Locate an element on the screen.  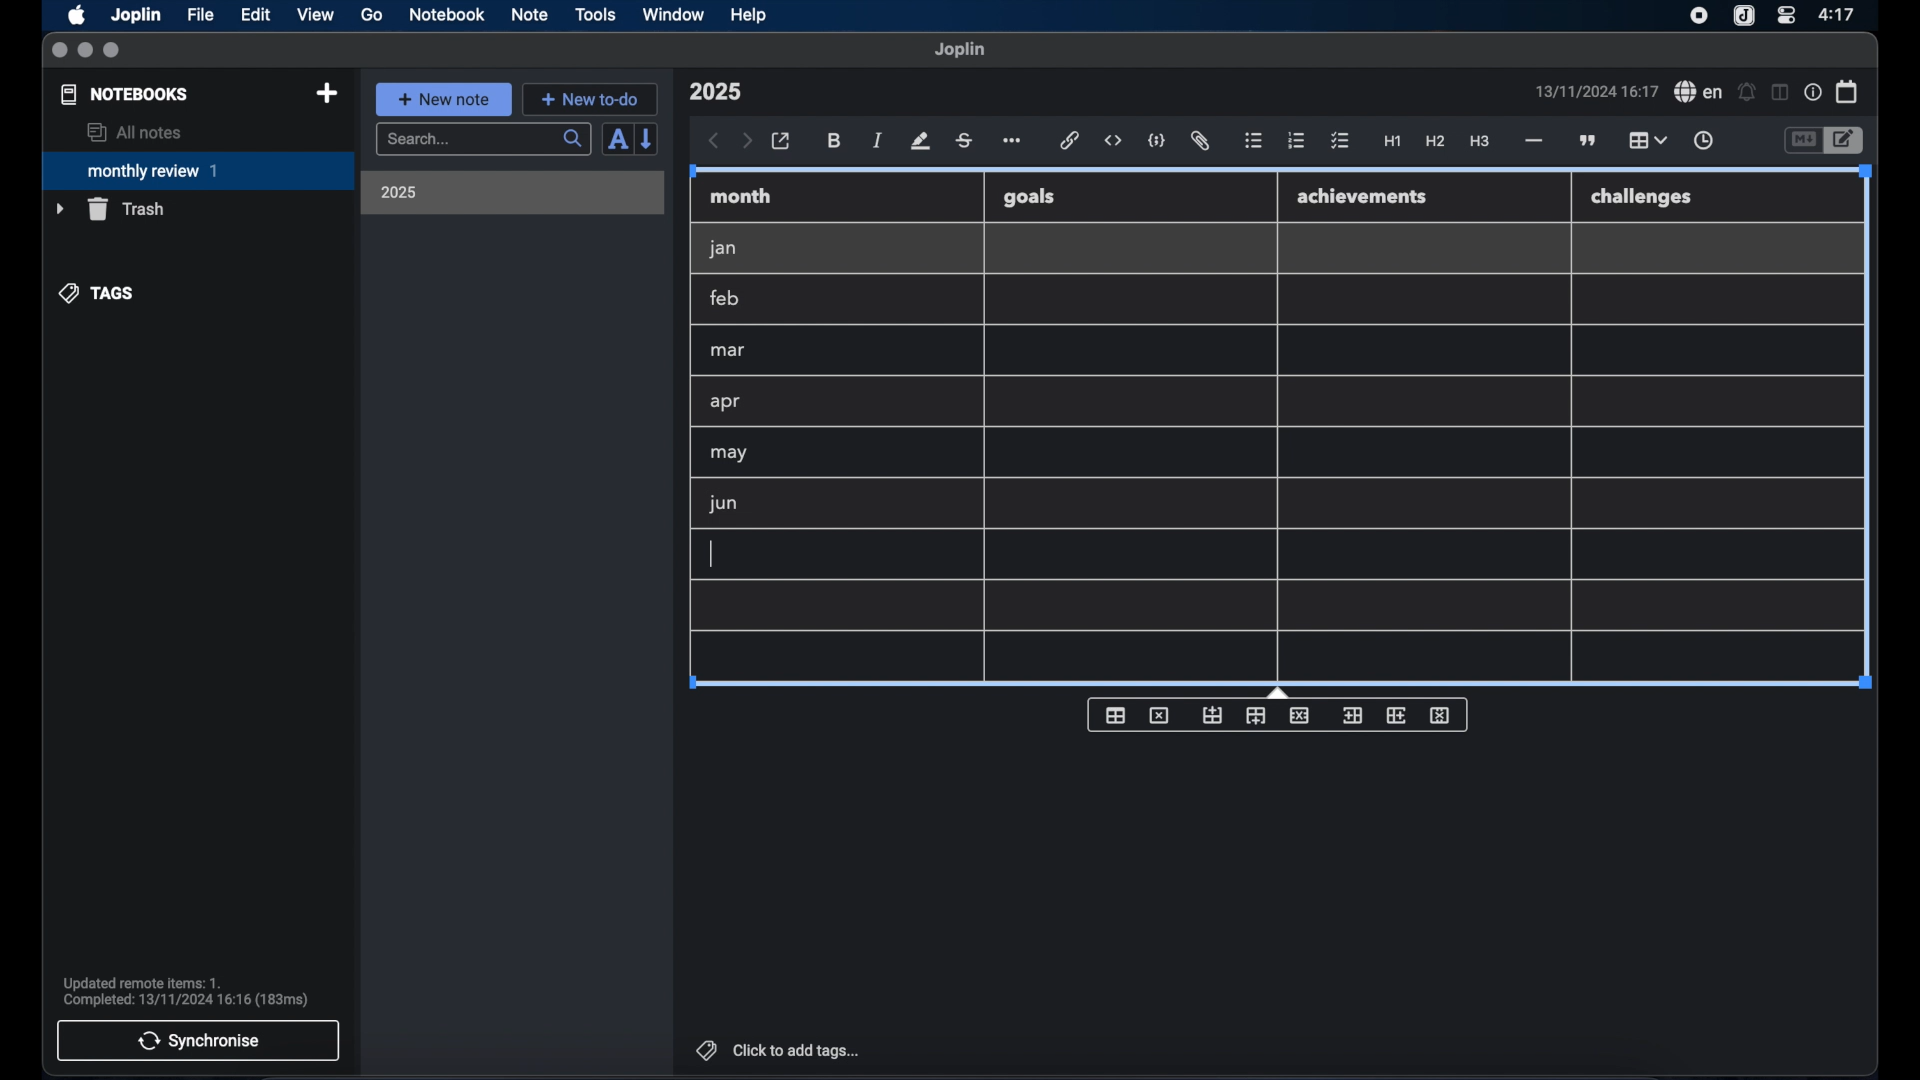
trash is located at coordinates (110, 209).